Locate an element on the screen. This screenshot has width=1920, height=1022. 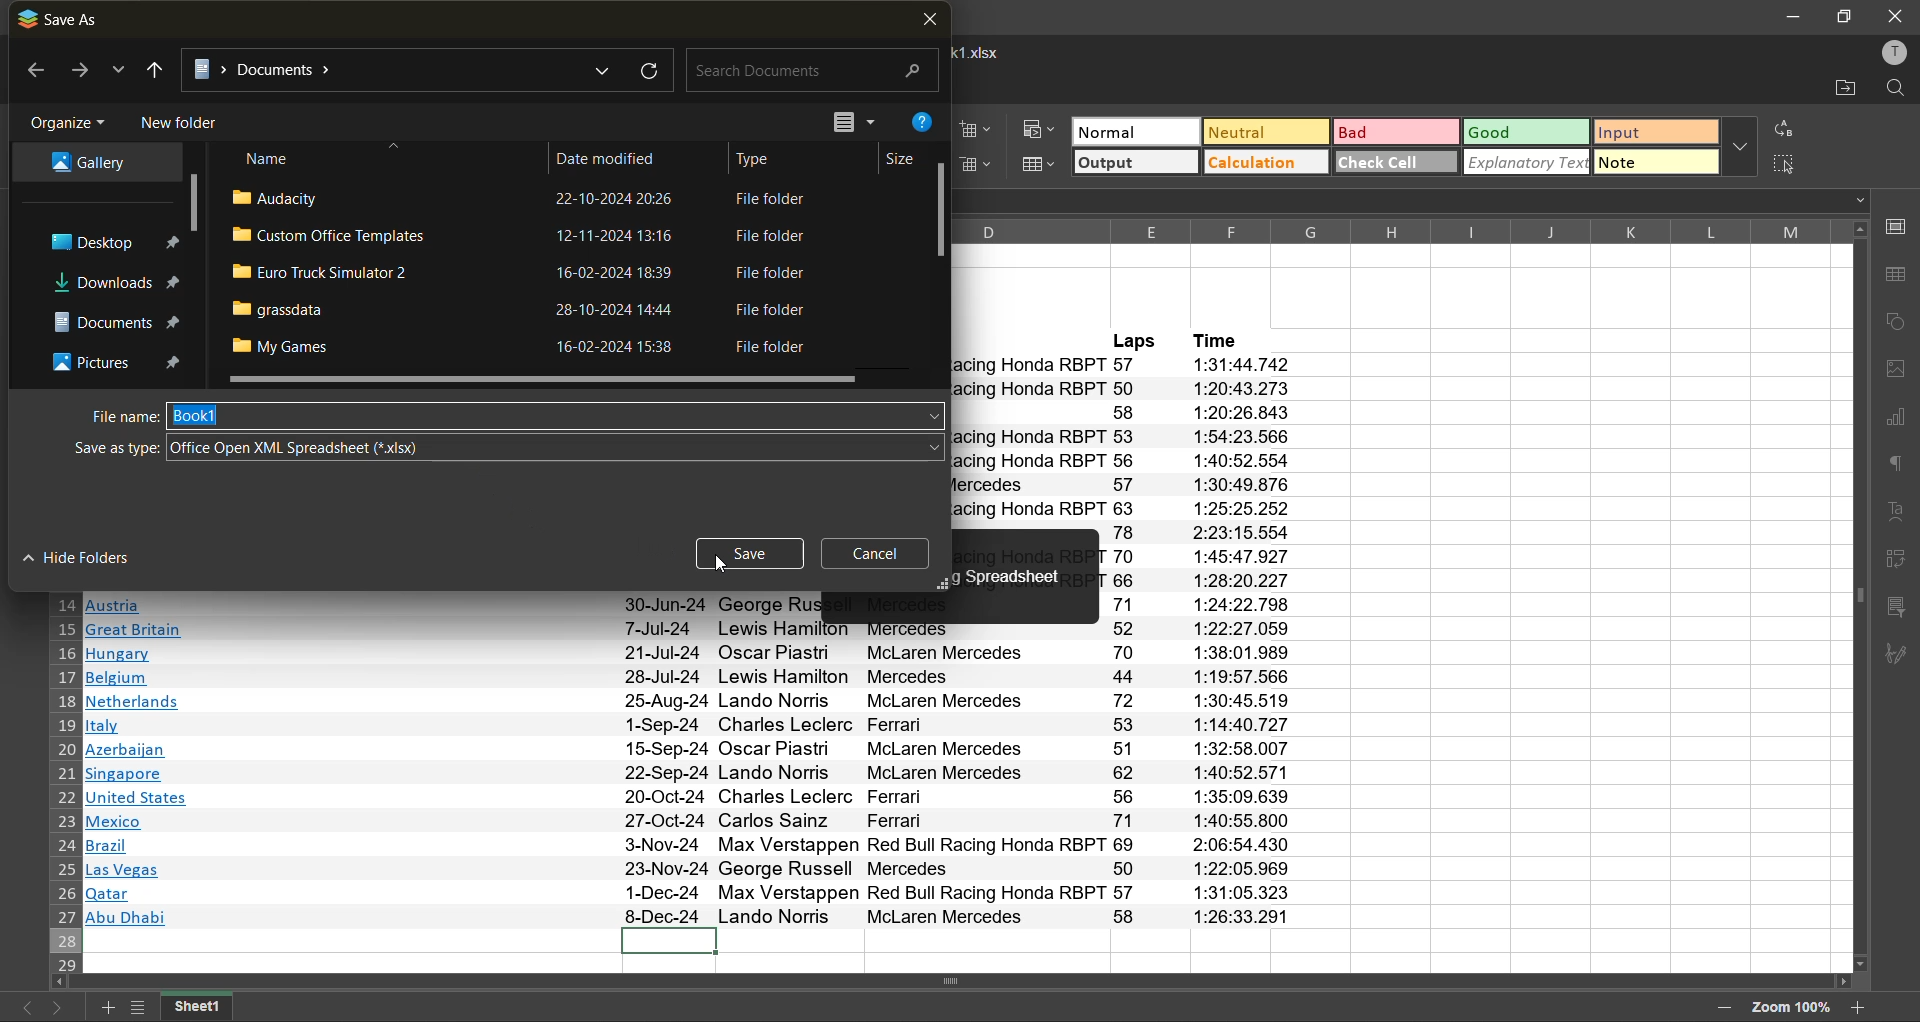
profile is located at coordinates (1897, 50).